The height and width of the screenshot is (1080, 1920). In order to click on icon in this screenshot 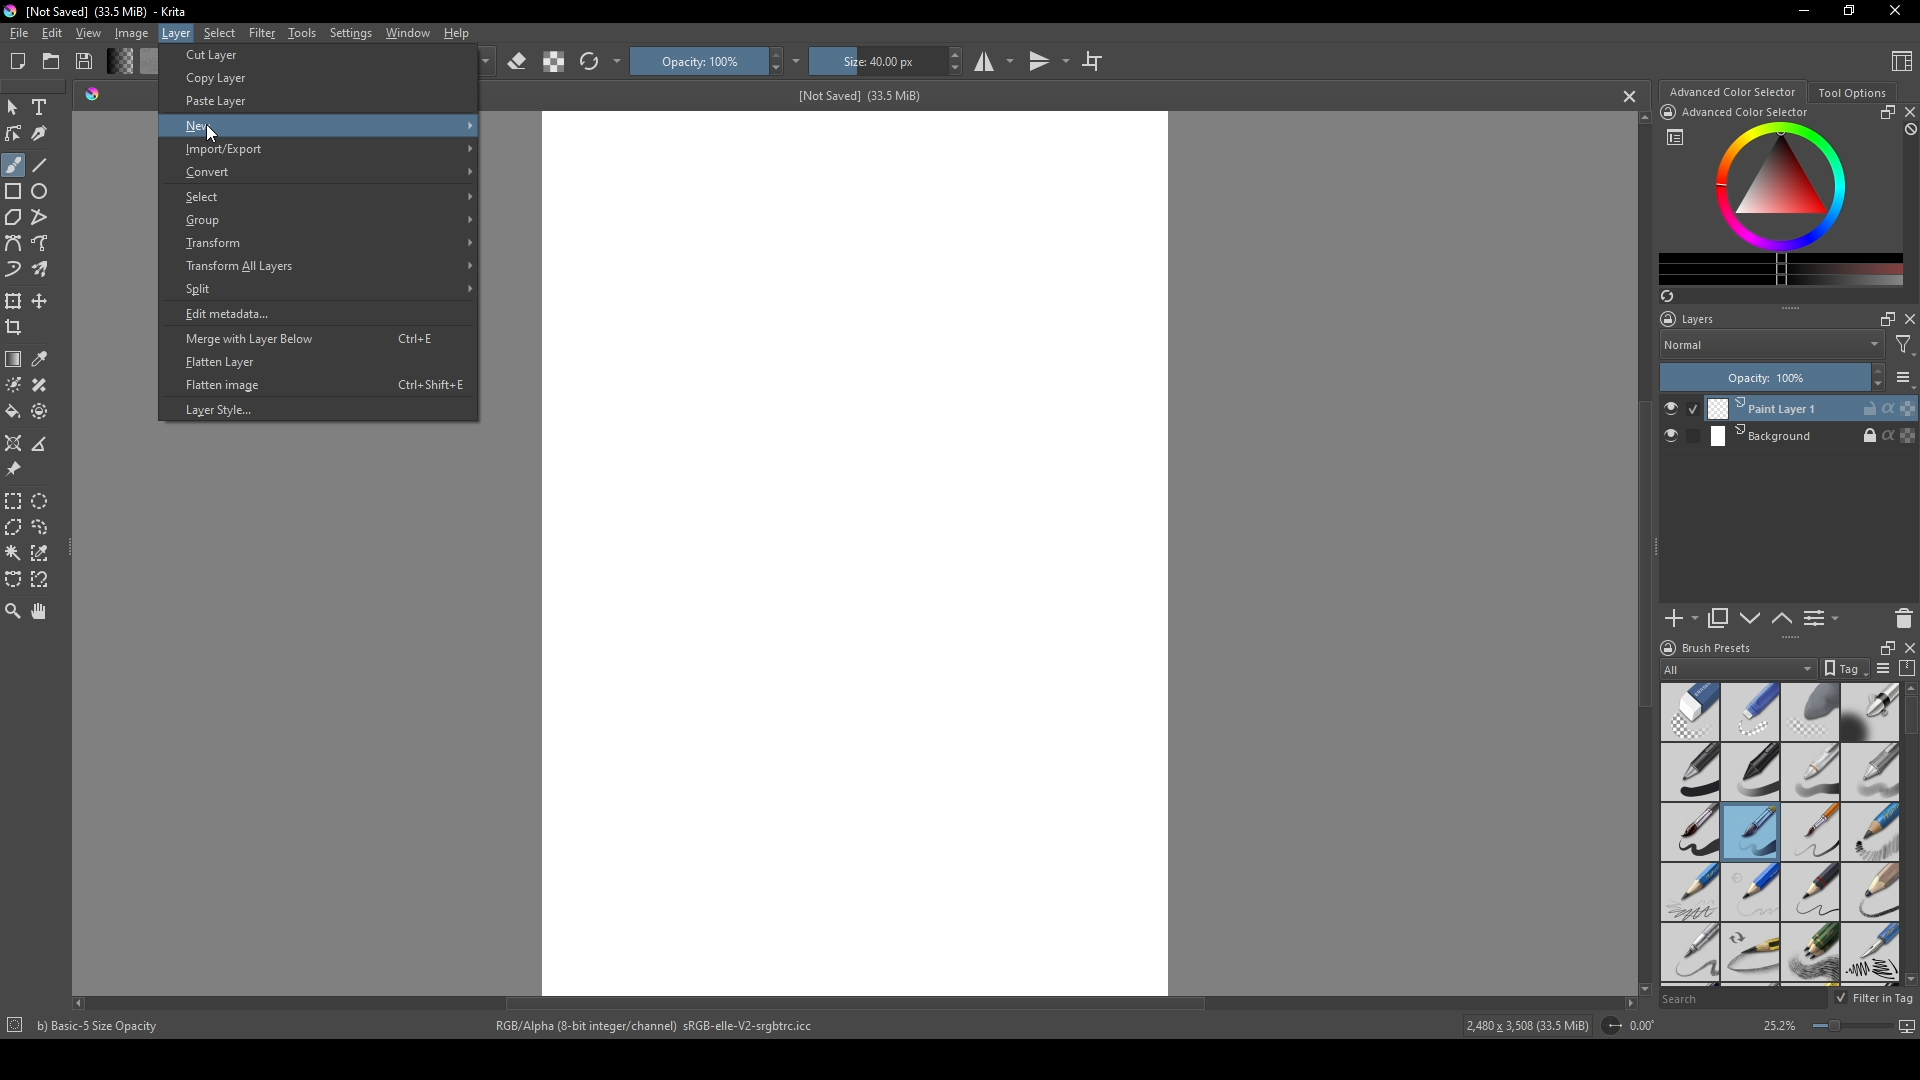, I will do `click(1610, 1026)`.